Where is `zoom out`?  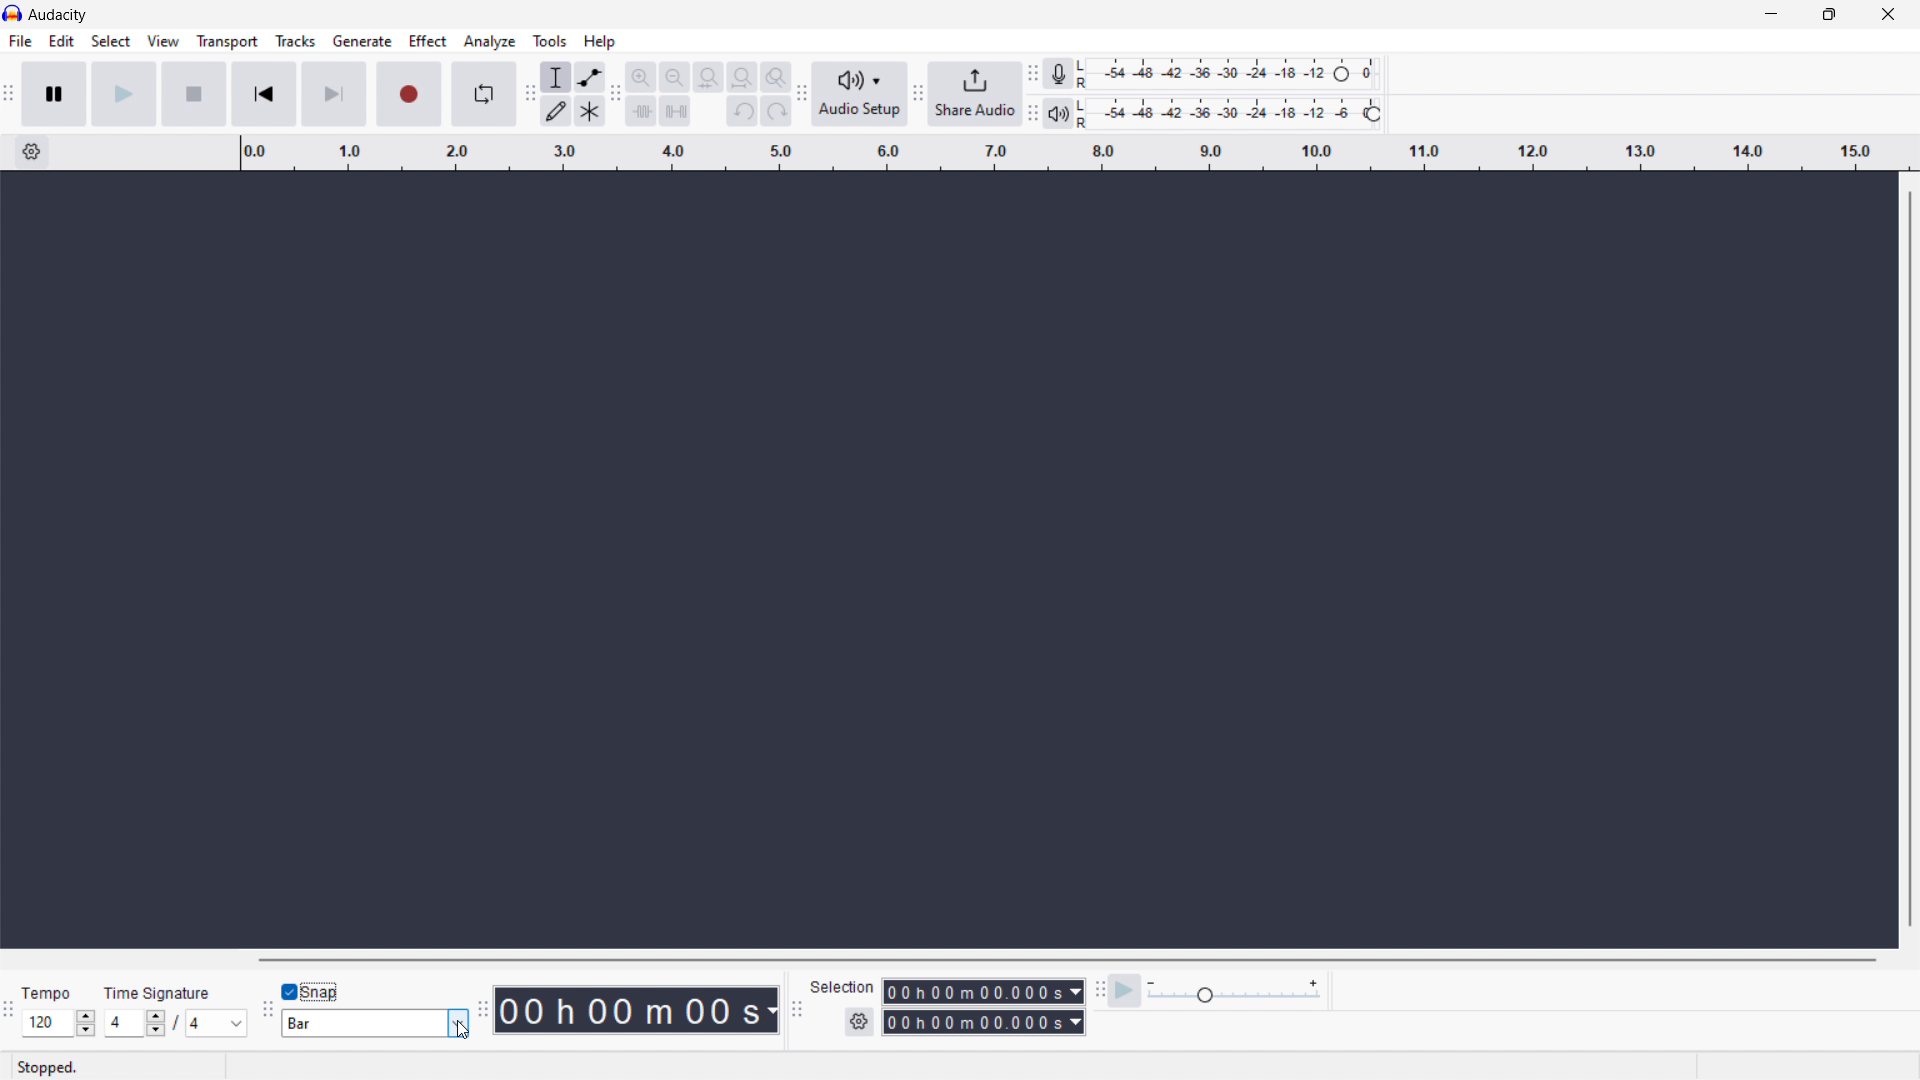 zoom out is located at coordinates (675, 77).